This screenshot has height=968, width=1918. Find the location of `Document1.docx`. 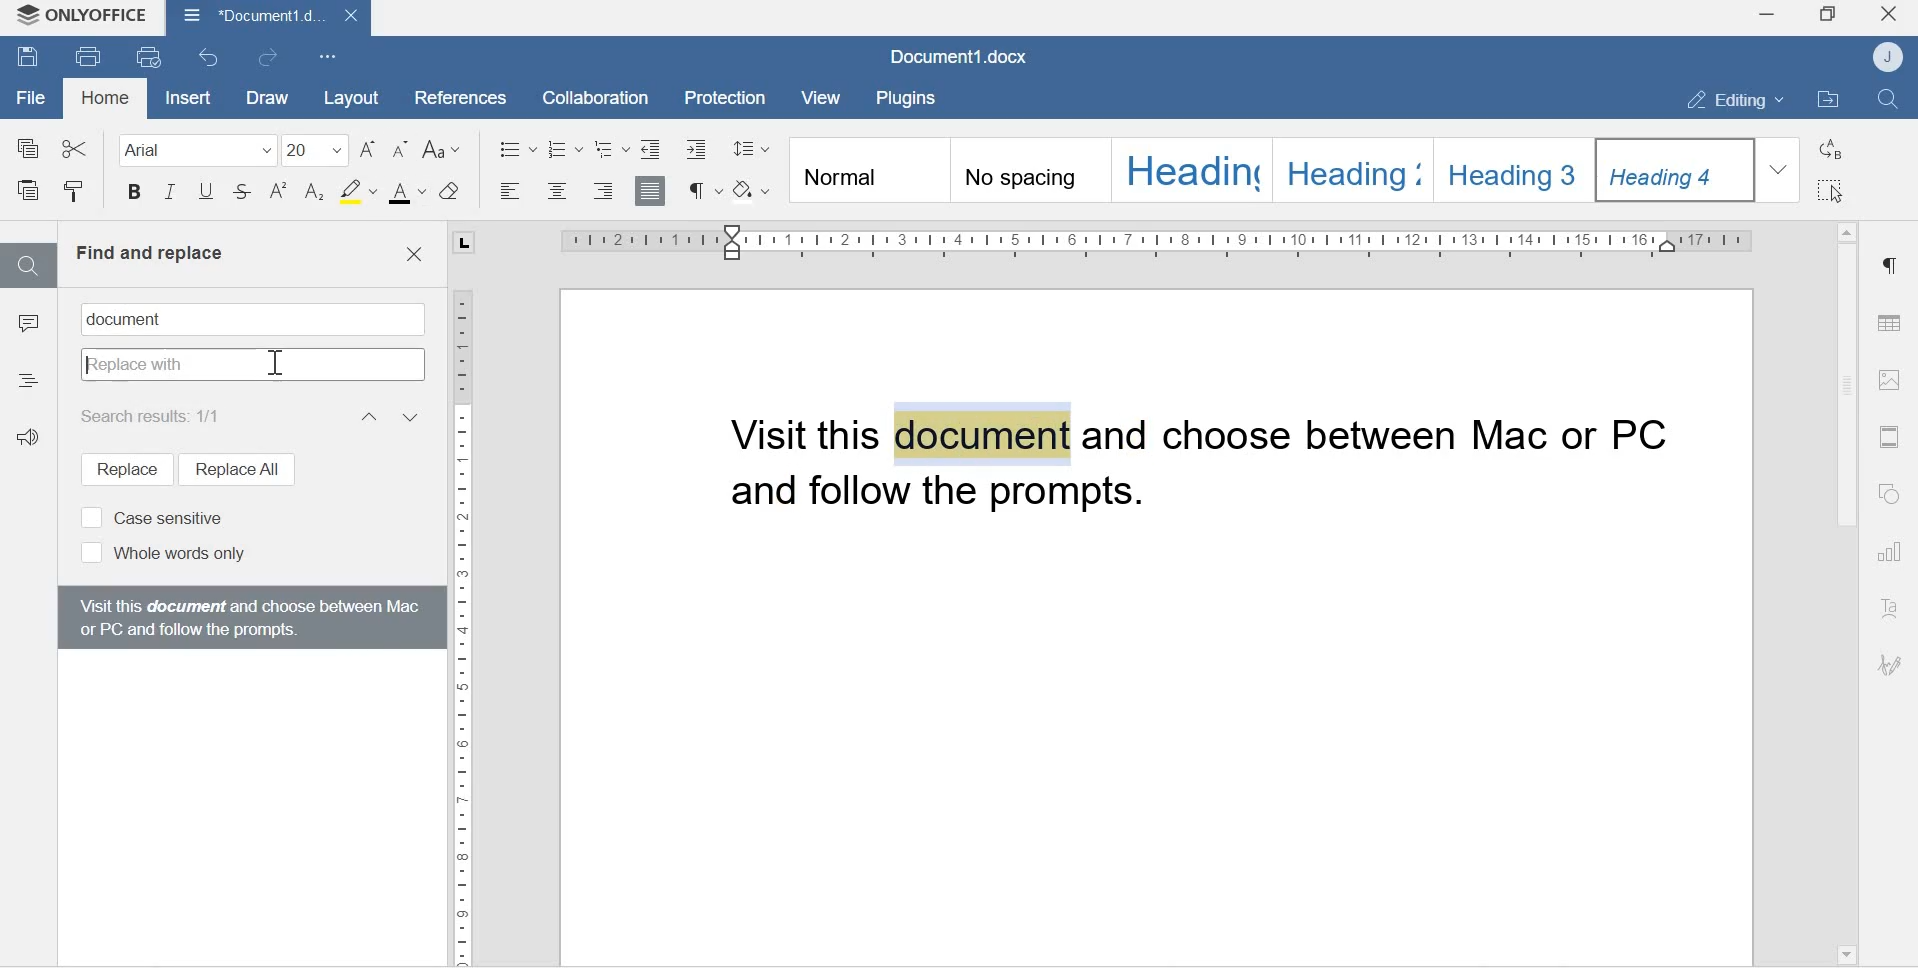

Document1.docx is located at coordinates (267, 17).